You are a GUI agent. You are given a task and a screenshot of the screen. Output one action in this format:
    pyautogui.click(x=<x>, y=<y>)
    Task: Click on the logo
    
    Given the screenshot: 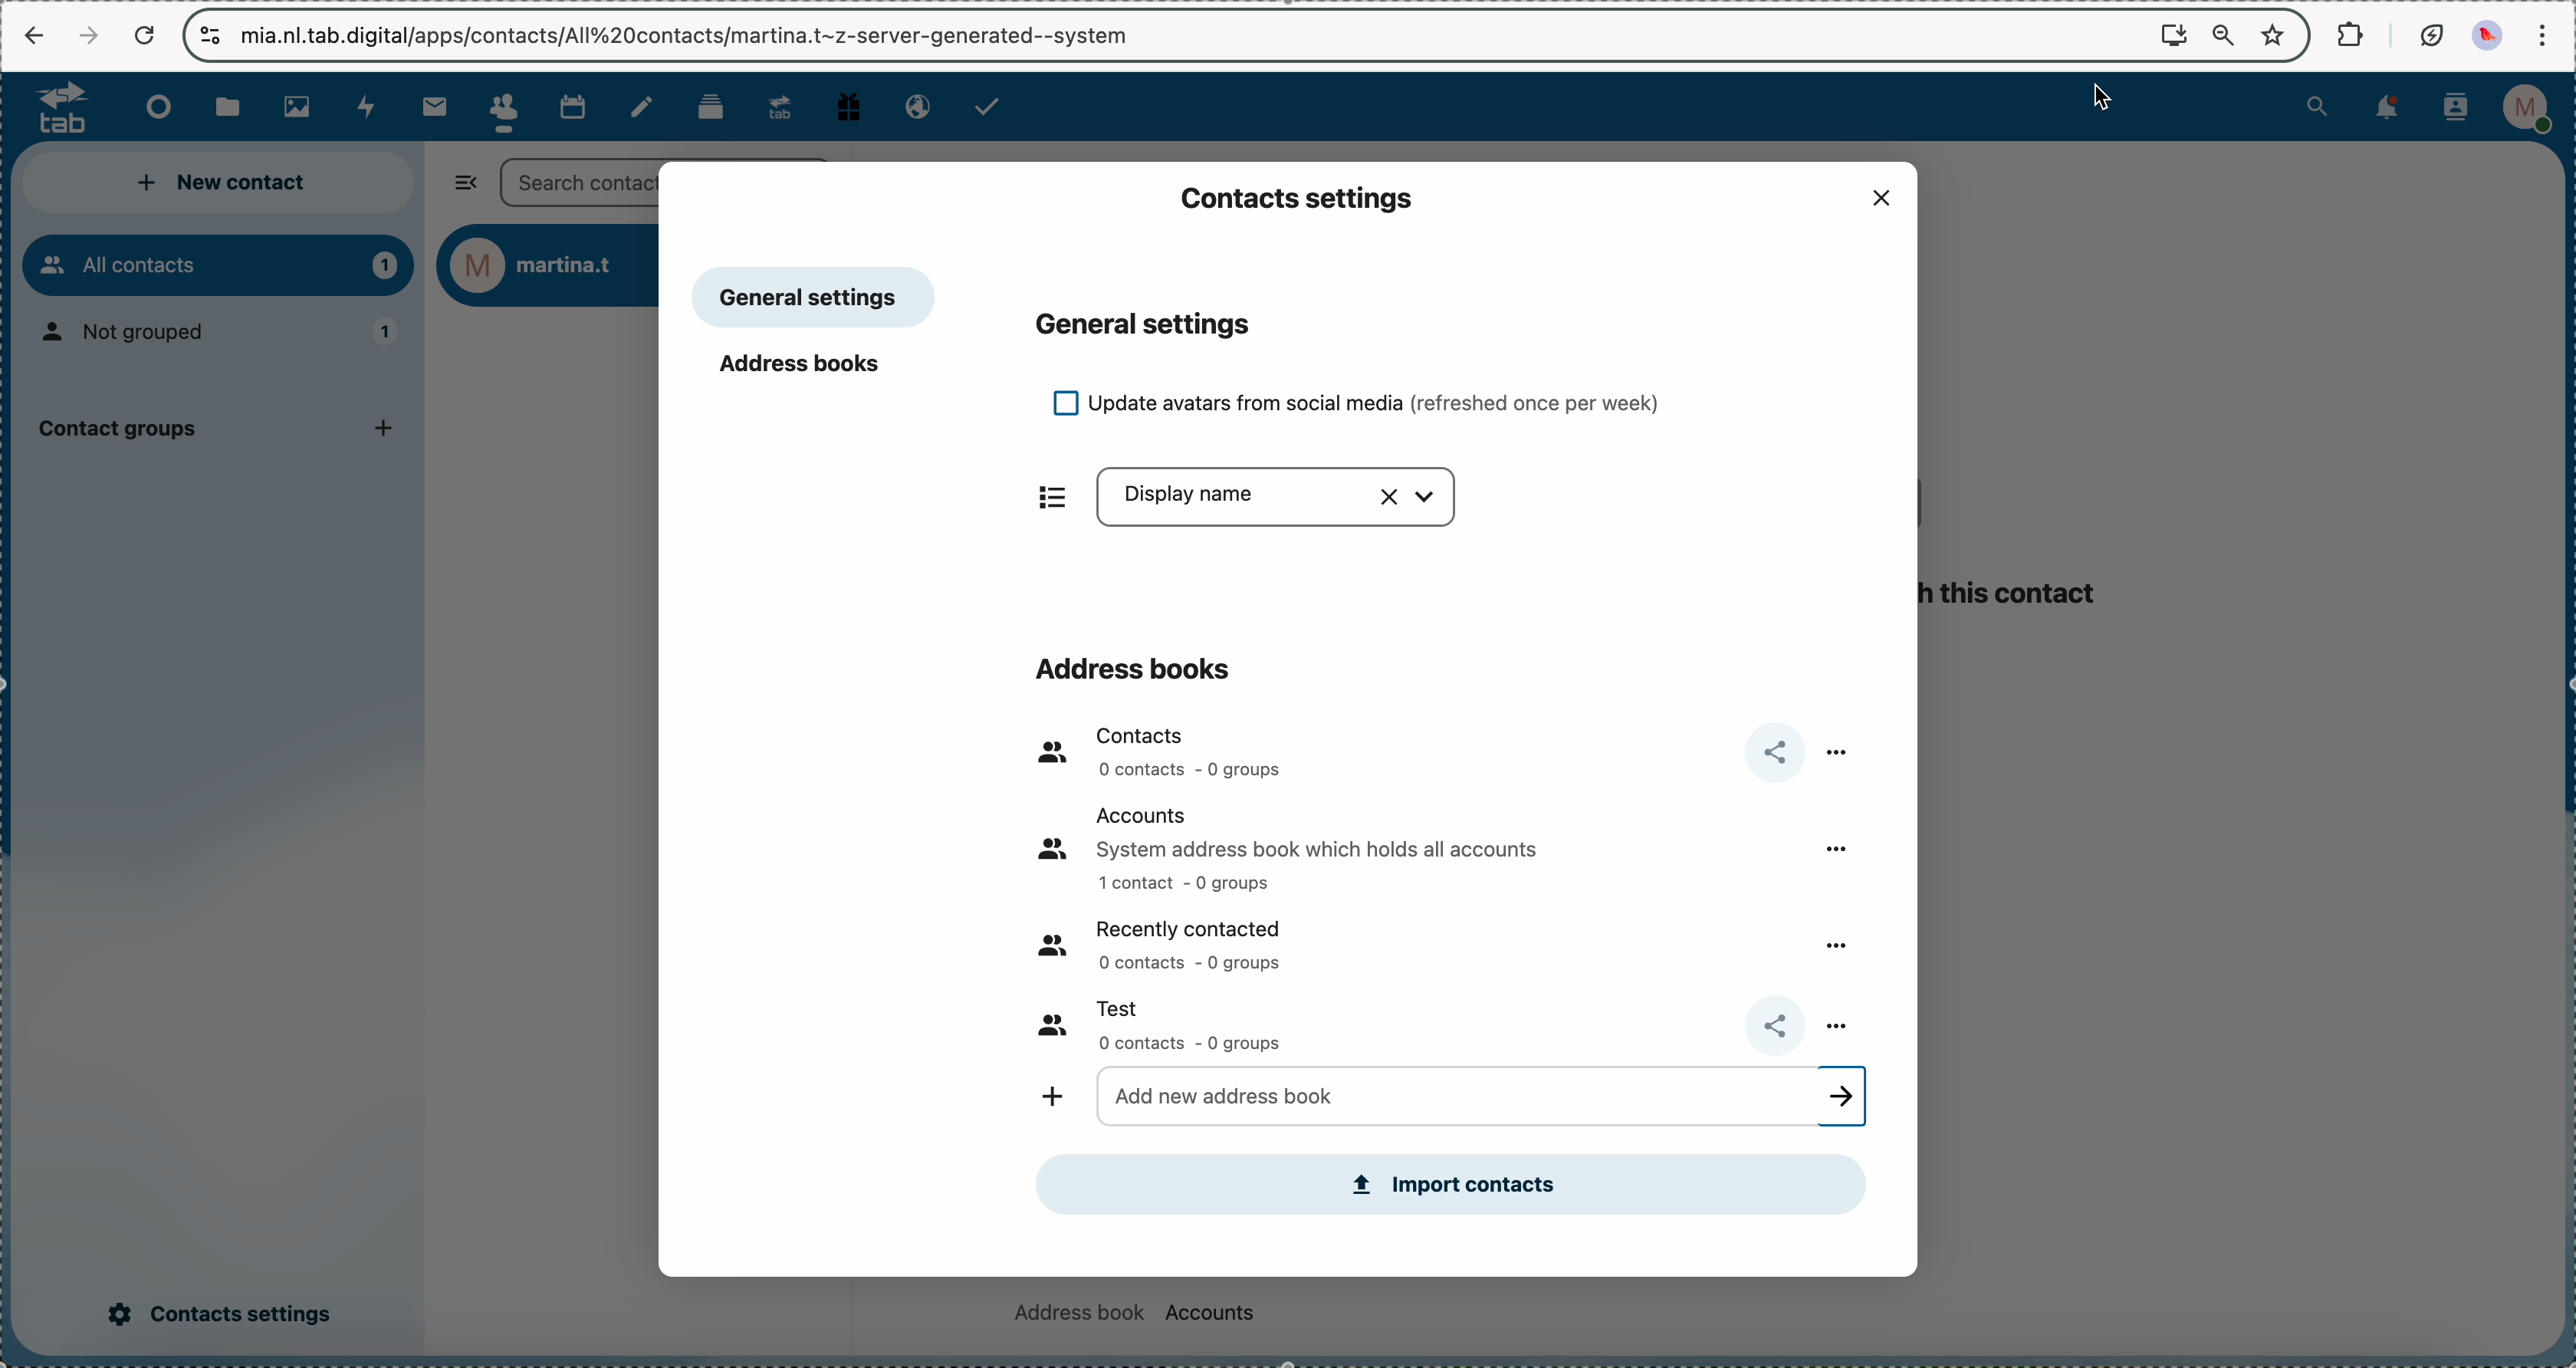 What is the action you would take?
    pyautogui.click(x=50, y=108)
    